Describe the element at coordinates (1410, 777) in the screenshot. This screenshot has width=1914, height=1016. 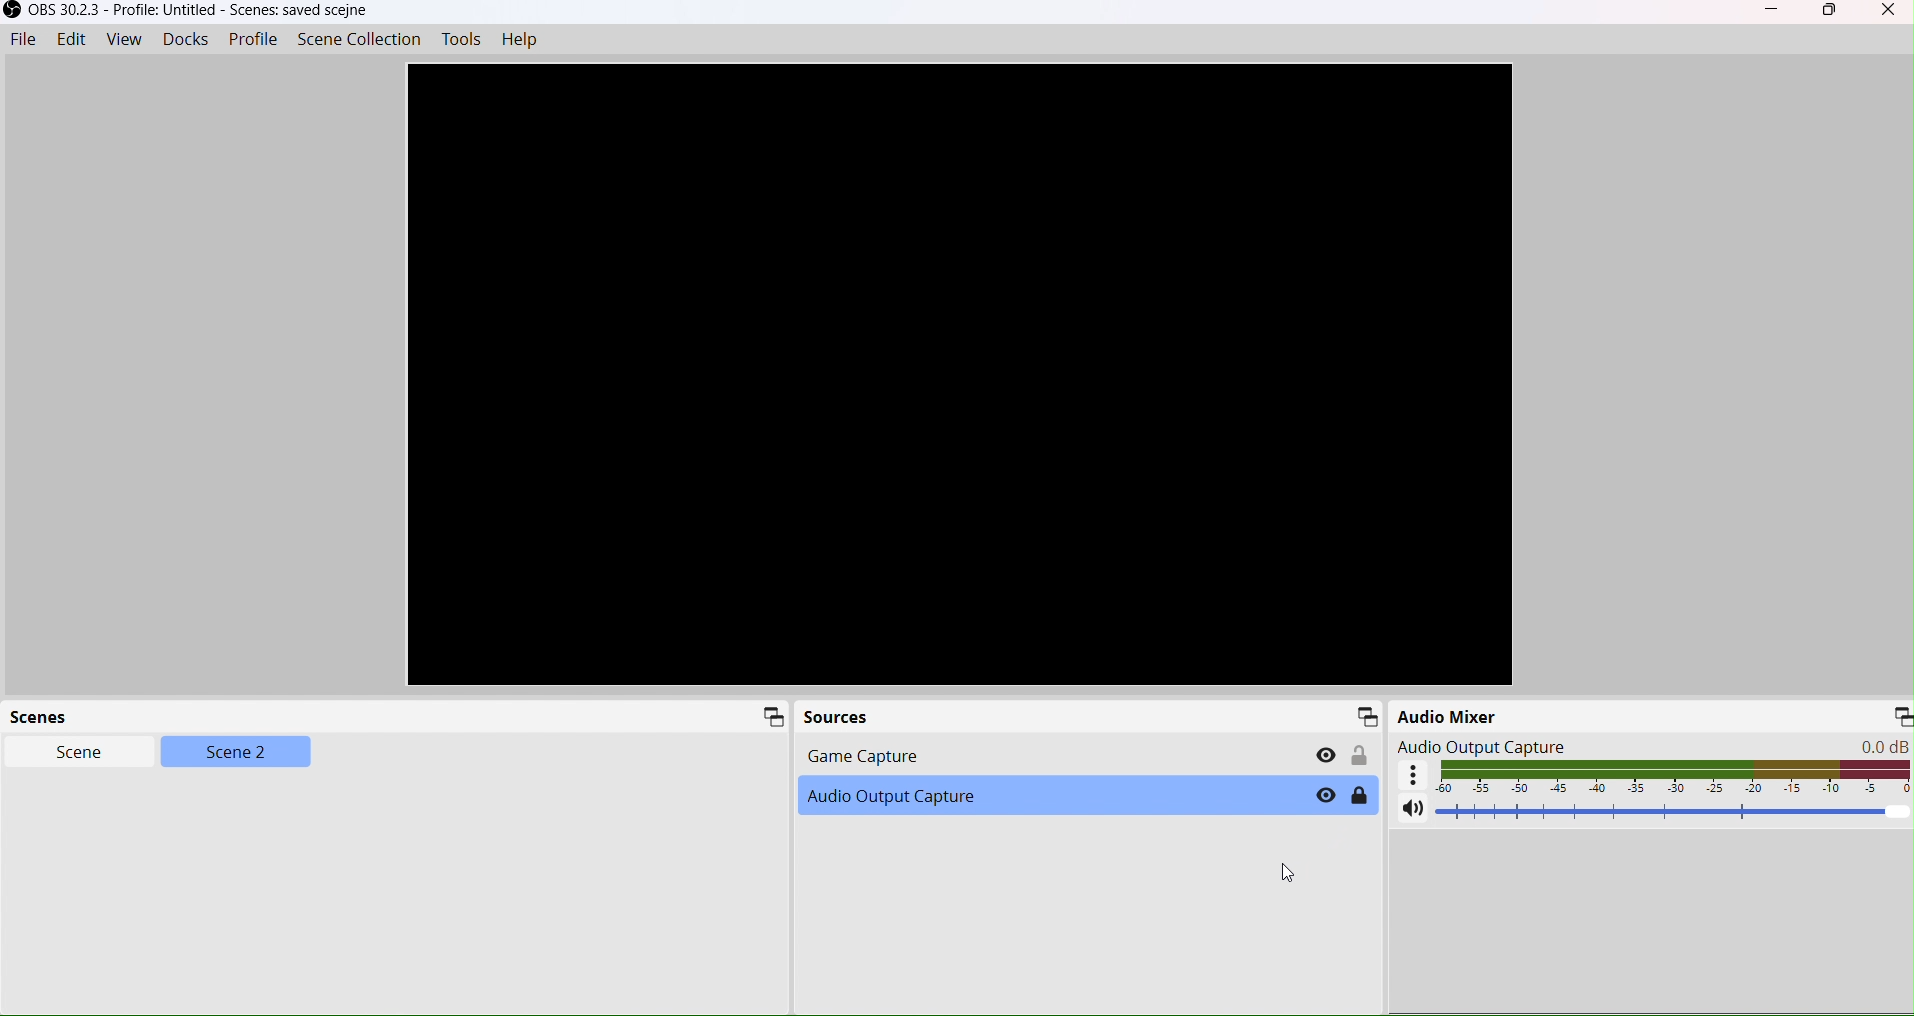
I see `Advanced audio setting ` at that location.